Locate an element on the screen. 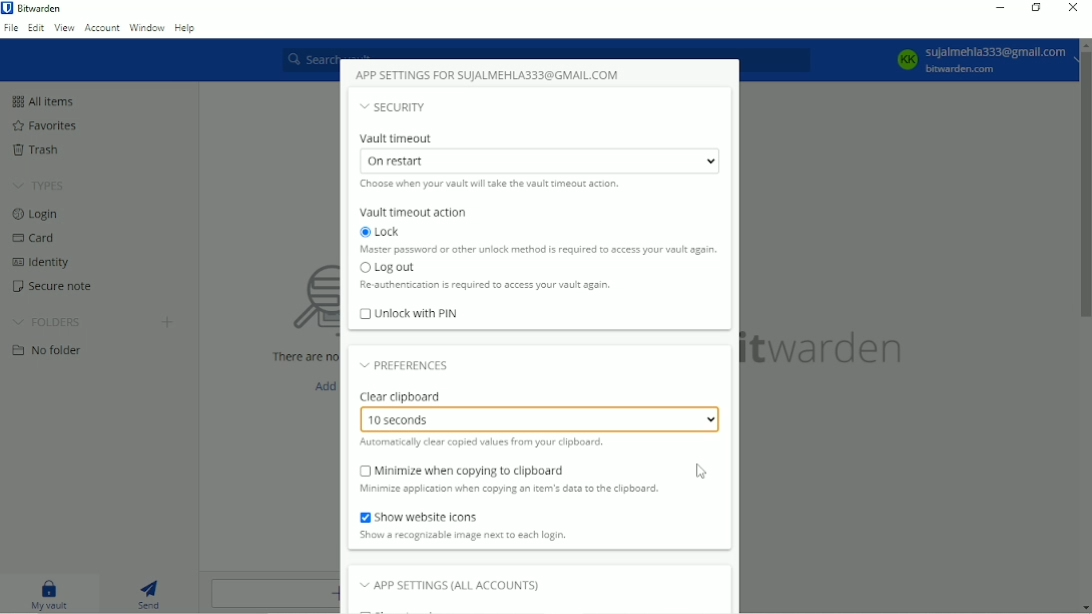 The image size is (1092, 614). Minimize is located at coordinates (1001, 7).